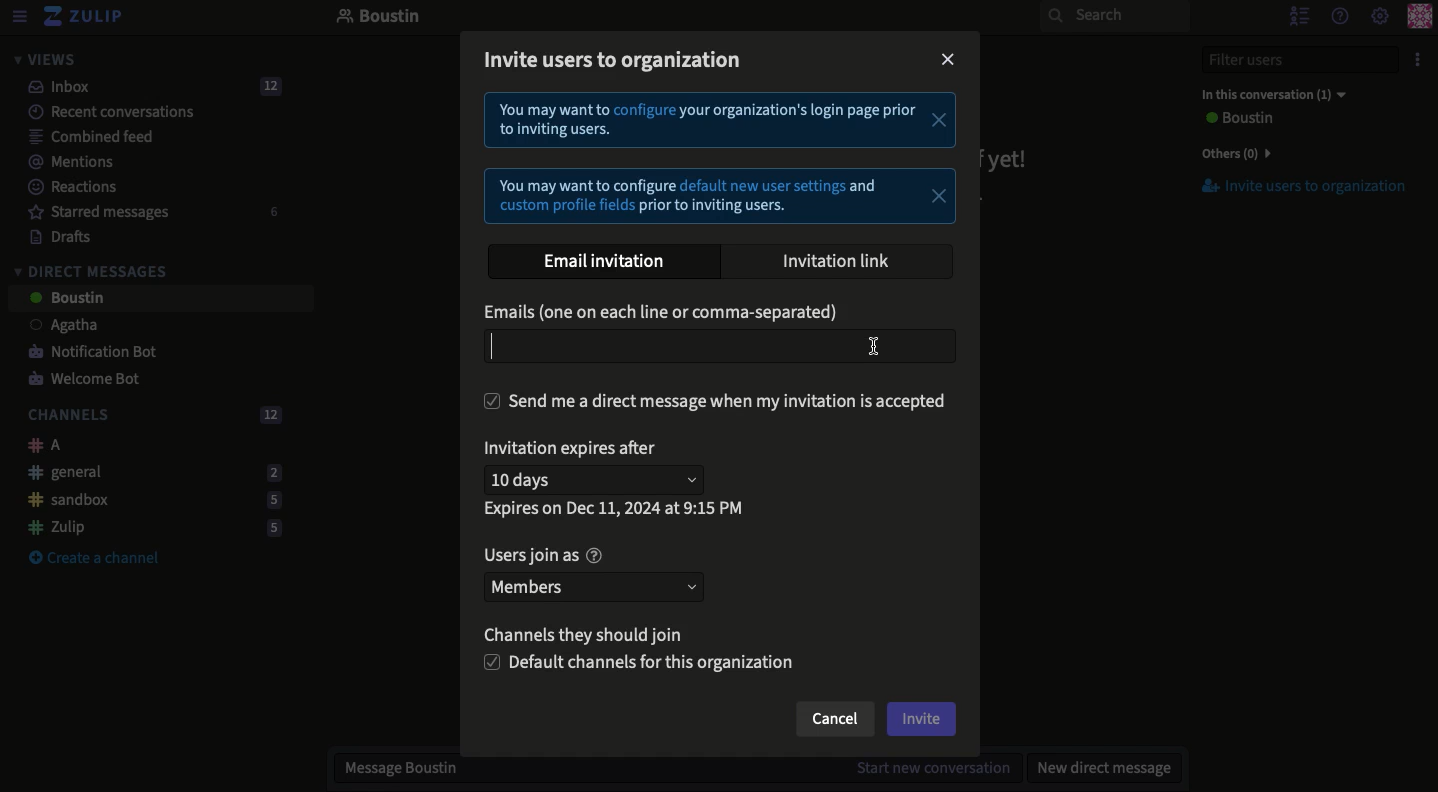 This screenshot has width=1438, height=792. What do you see at coordinates (1099, 767) in the screenshot?
I see `New DM` at bounding box center [1099, 767].